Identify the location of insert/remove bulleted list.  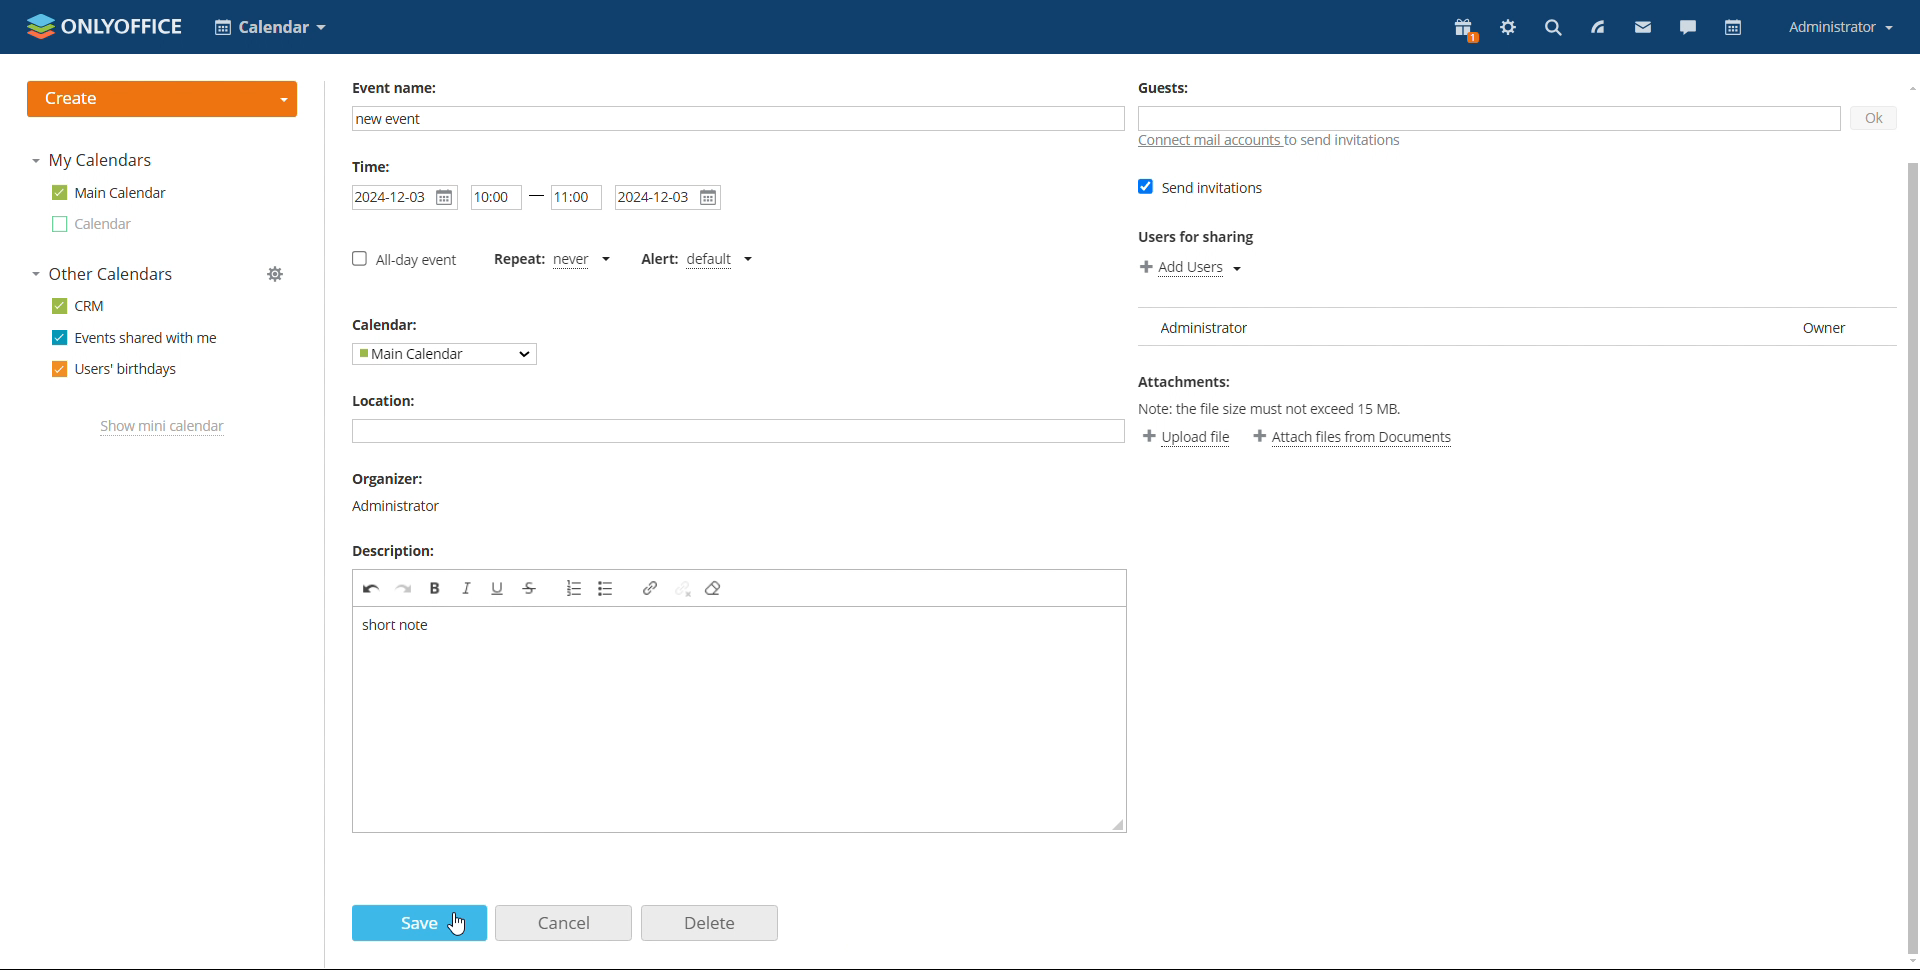
(605, 588).